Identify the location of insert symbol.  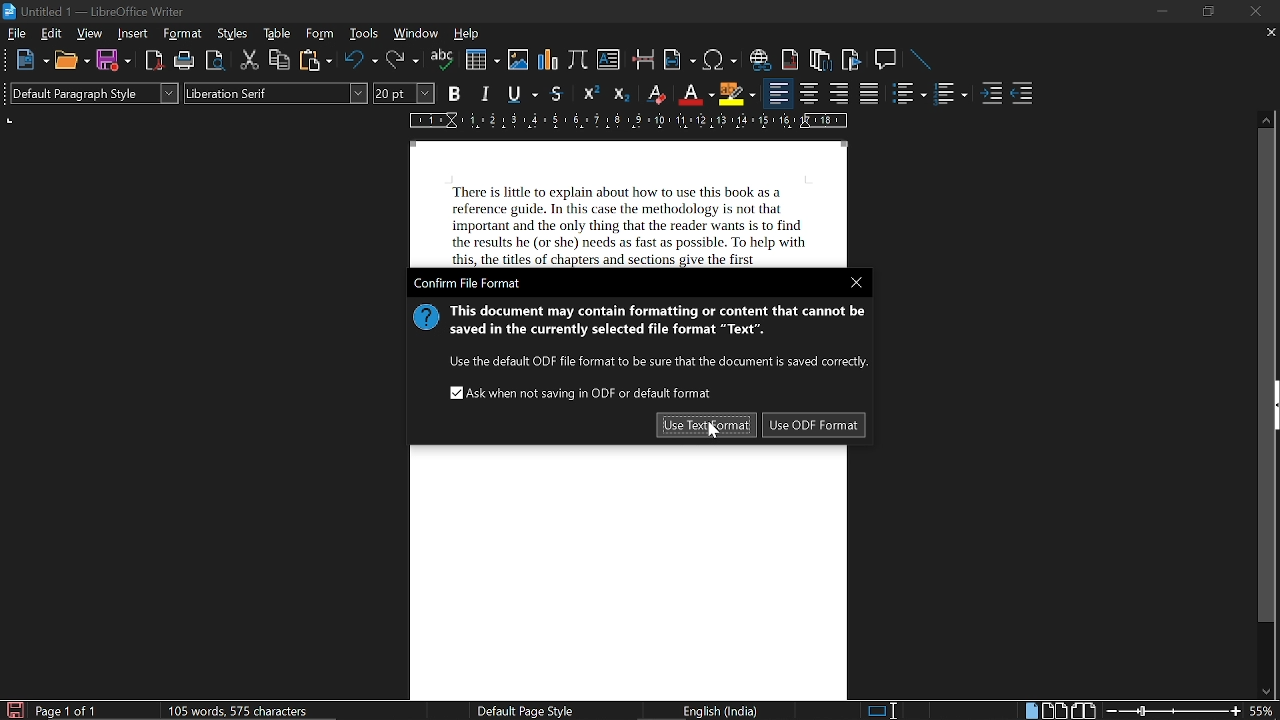
(722, 60).